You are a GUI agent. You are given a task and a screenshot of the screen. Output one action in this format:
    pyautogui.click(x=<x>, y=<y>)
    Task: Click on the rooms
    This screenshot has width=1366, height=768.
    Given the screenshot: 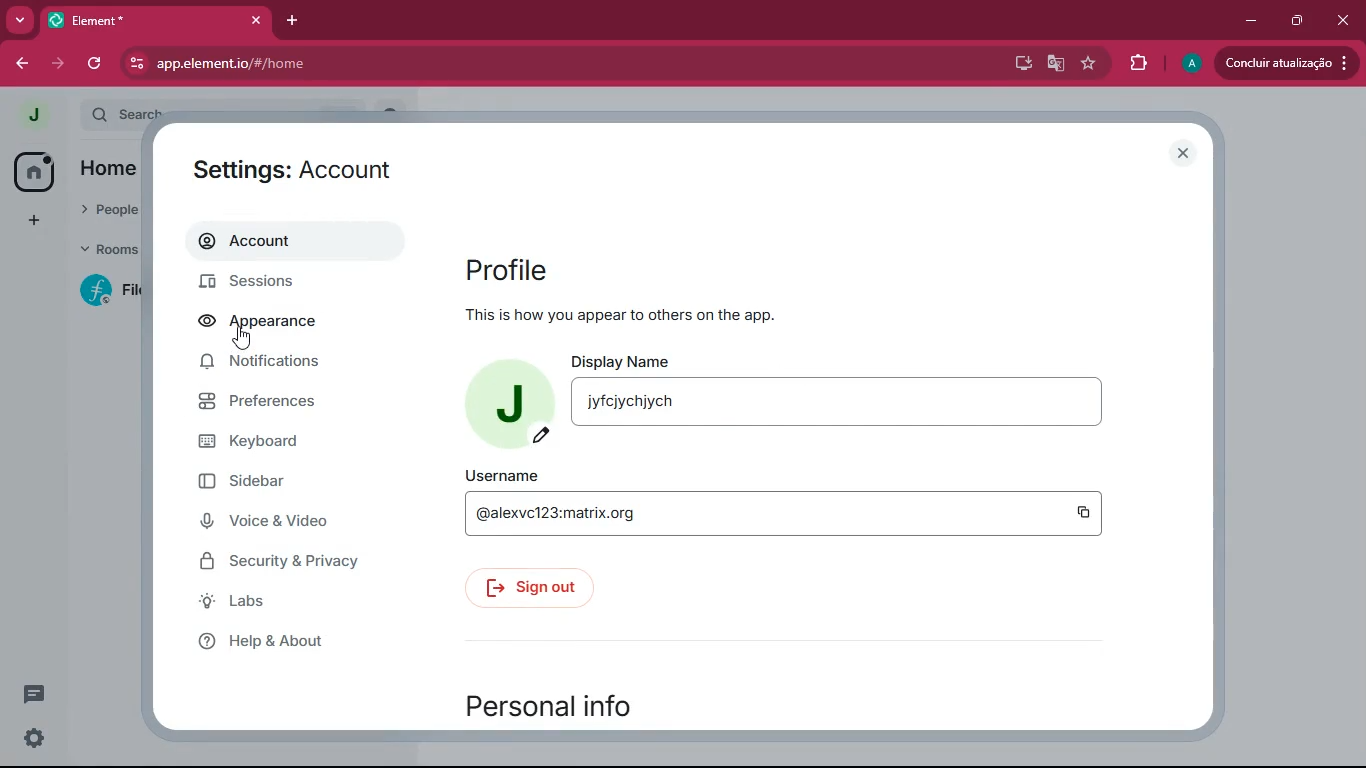 What is the action you would take?
    pyautogui.click(x=106, y=248)
    